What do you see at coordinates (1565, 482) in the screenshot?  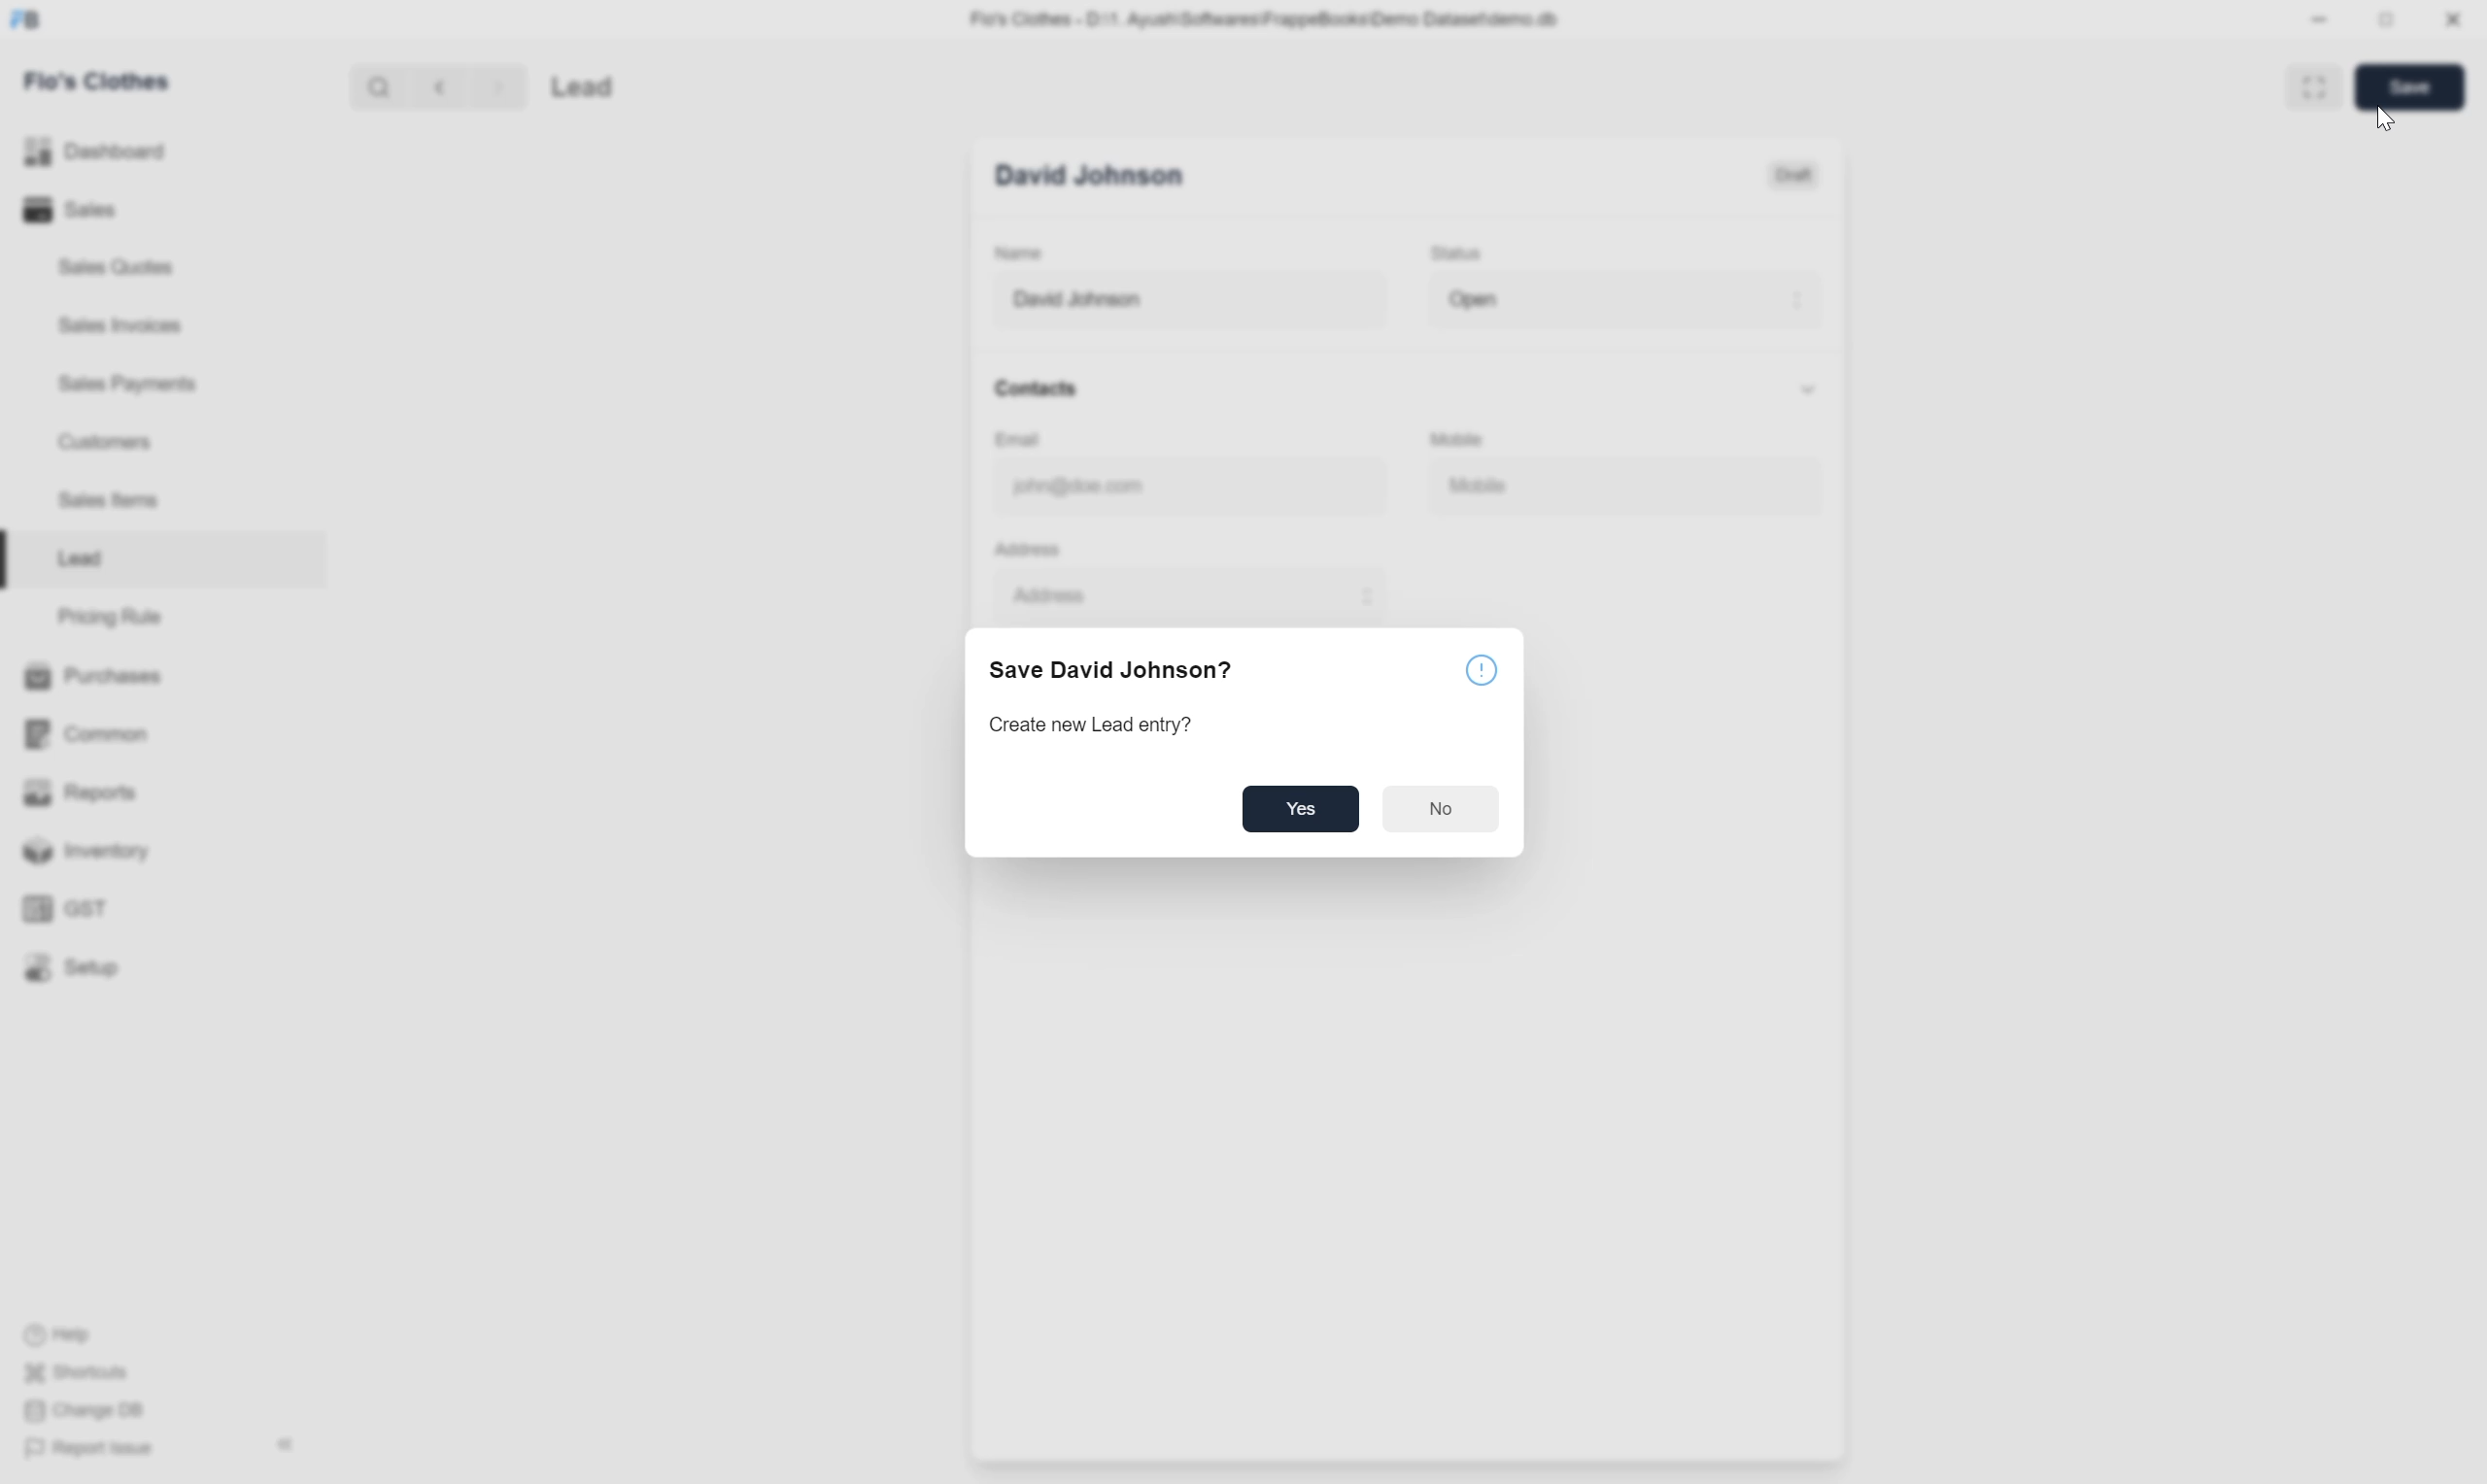 I see `Mobile` at bounding box center [1565, 482].